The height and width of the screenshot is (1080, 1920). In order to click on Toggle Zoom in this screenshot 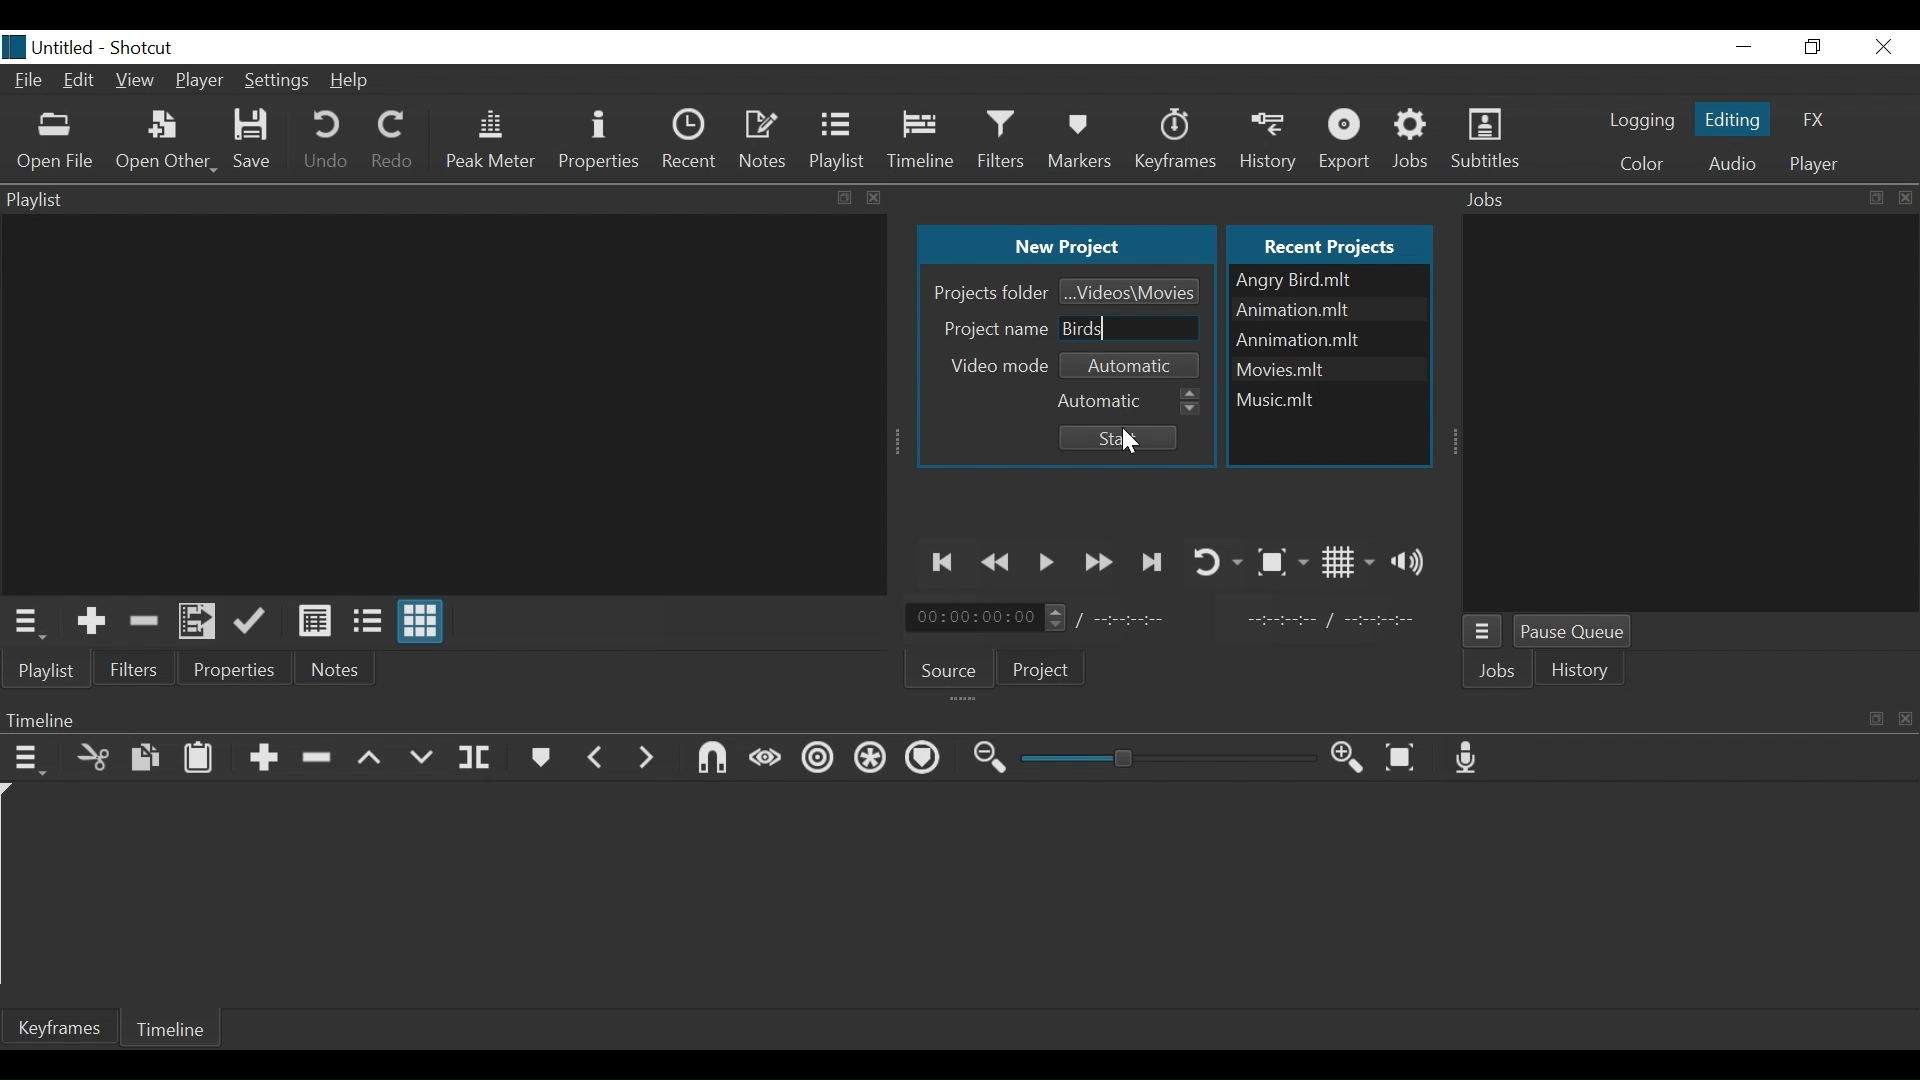, I will do `click(1281, 562)`.